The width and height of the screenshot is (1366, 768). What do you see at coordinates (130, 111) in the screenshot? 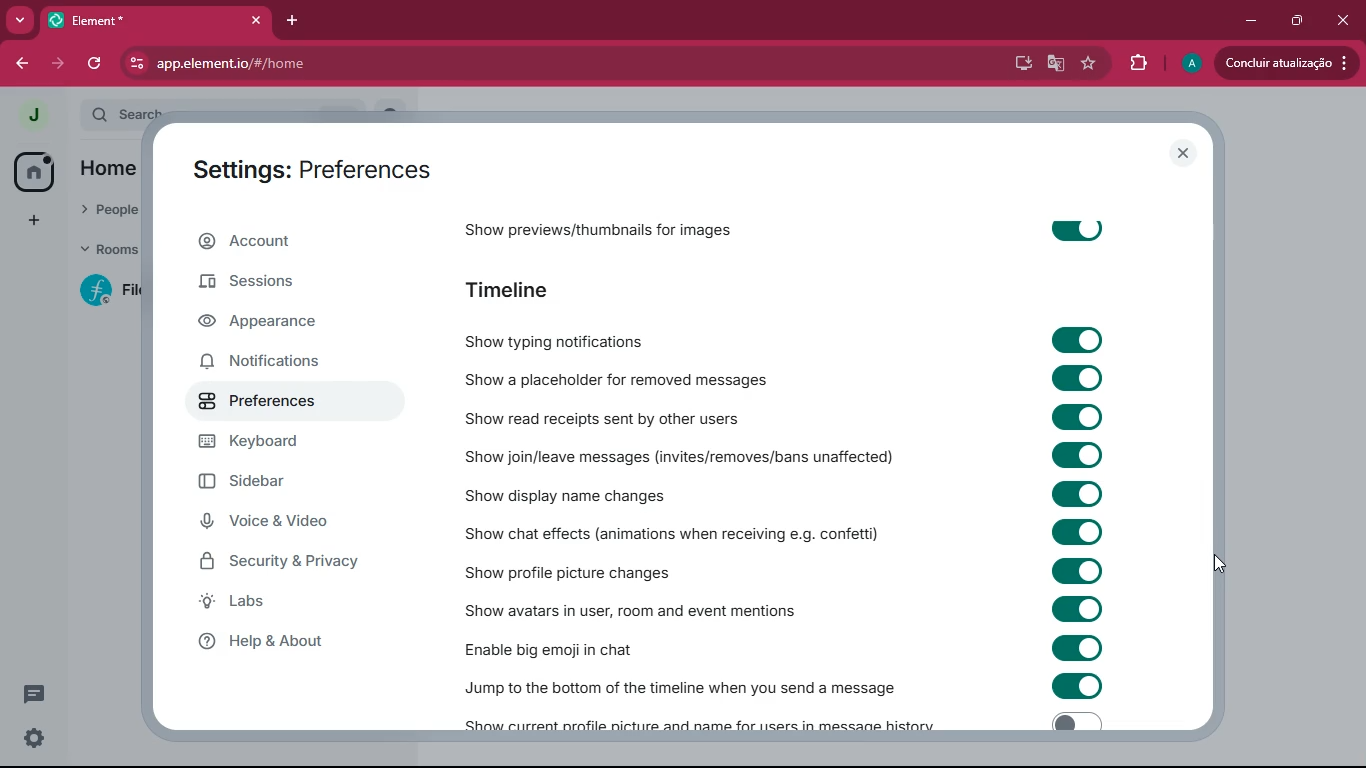
I see `search` at bounding box center [130, 111].